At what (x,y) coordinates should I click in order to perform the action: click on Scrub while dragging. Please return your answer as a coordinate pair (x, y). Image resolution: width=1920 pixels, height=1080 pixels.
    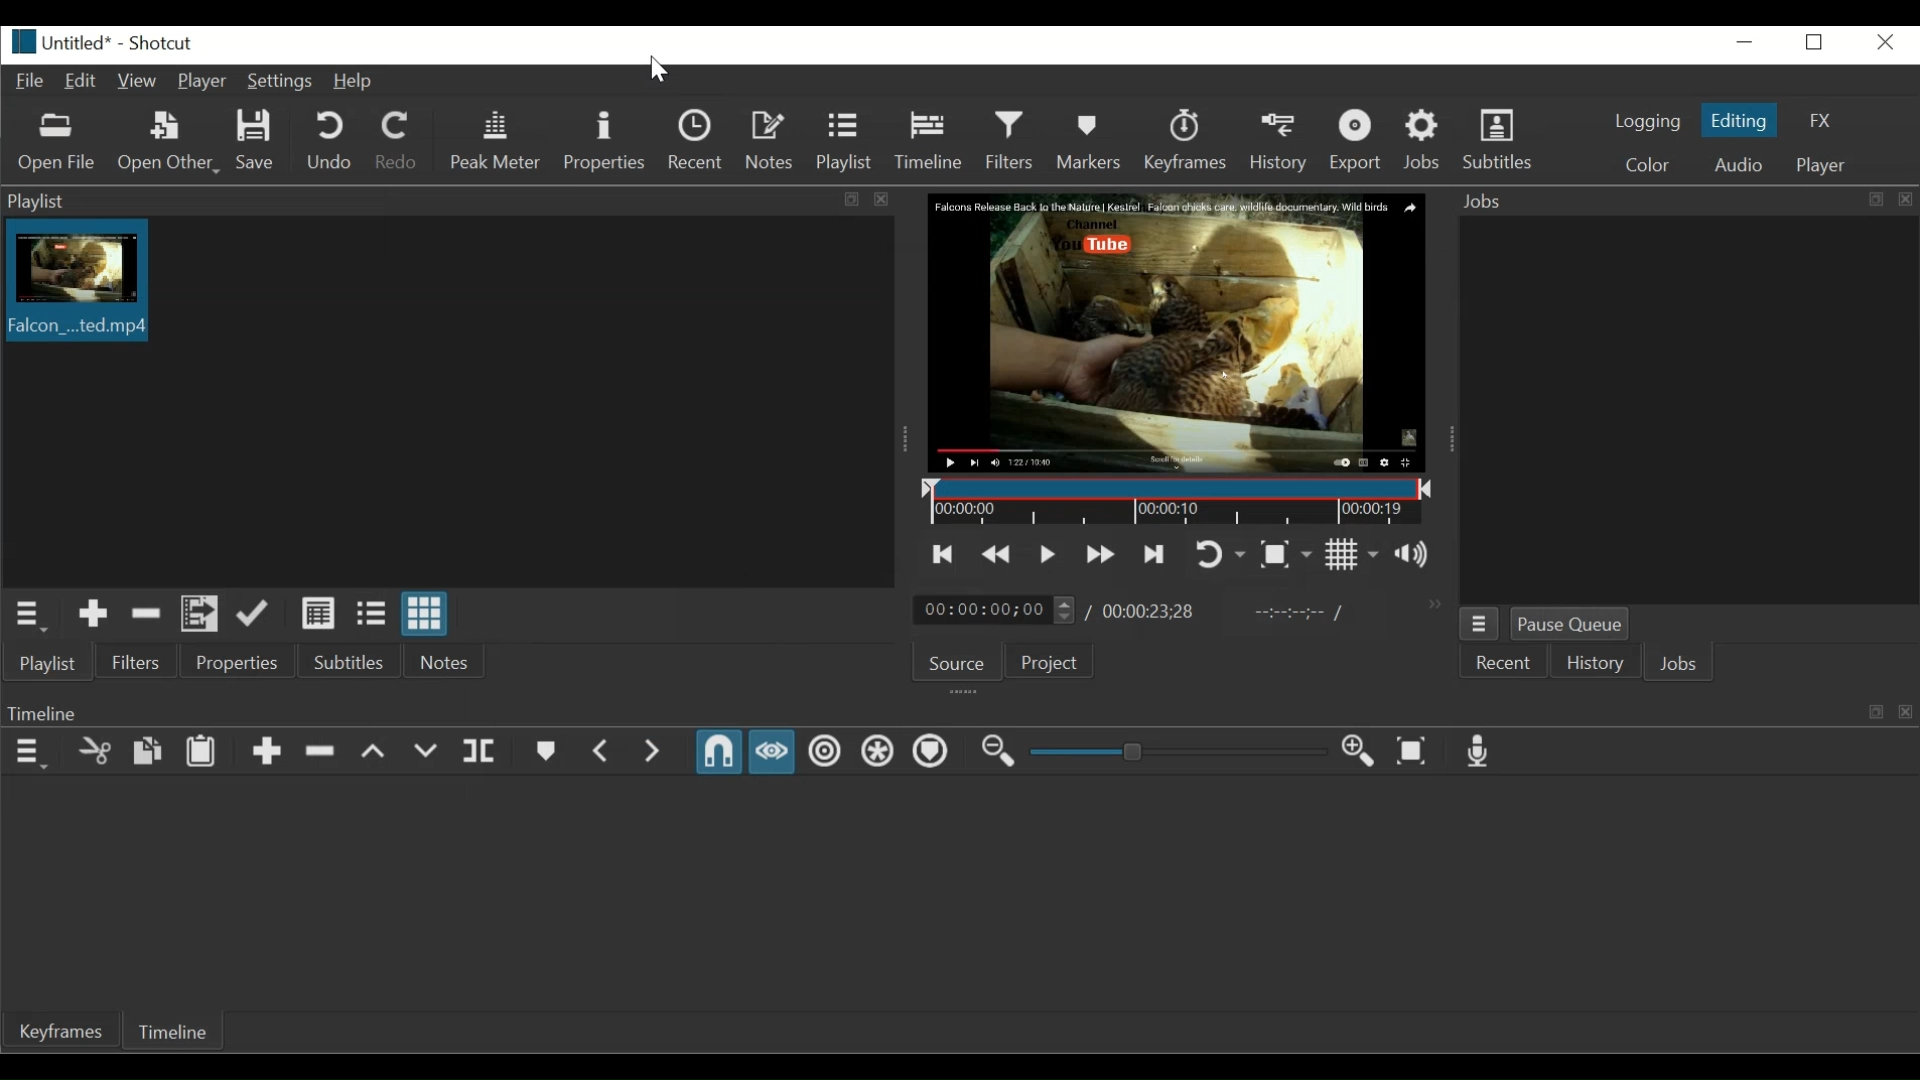
    Looking at the image, I should click on (775, 751).